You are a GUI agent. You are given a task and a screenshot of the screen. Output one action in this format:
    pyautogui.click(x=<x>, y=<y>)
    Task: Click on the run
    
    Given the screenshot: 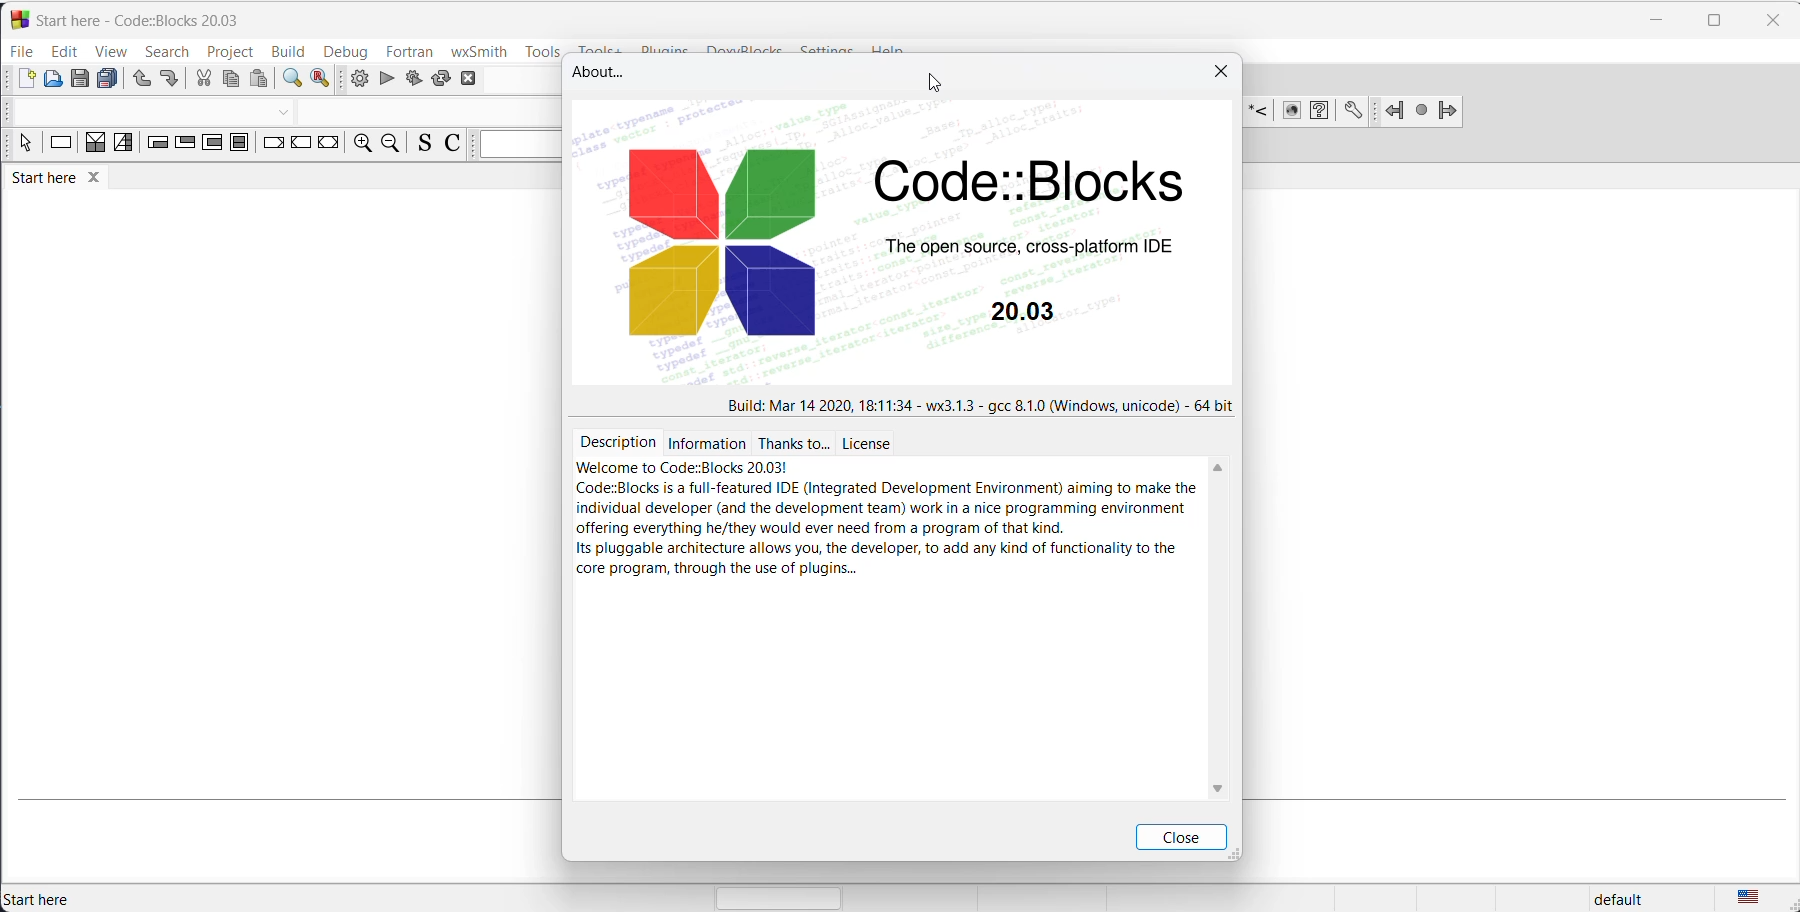 What is the action you would take?
    pyautogui.click(x=383, y=81)
    